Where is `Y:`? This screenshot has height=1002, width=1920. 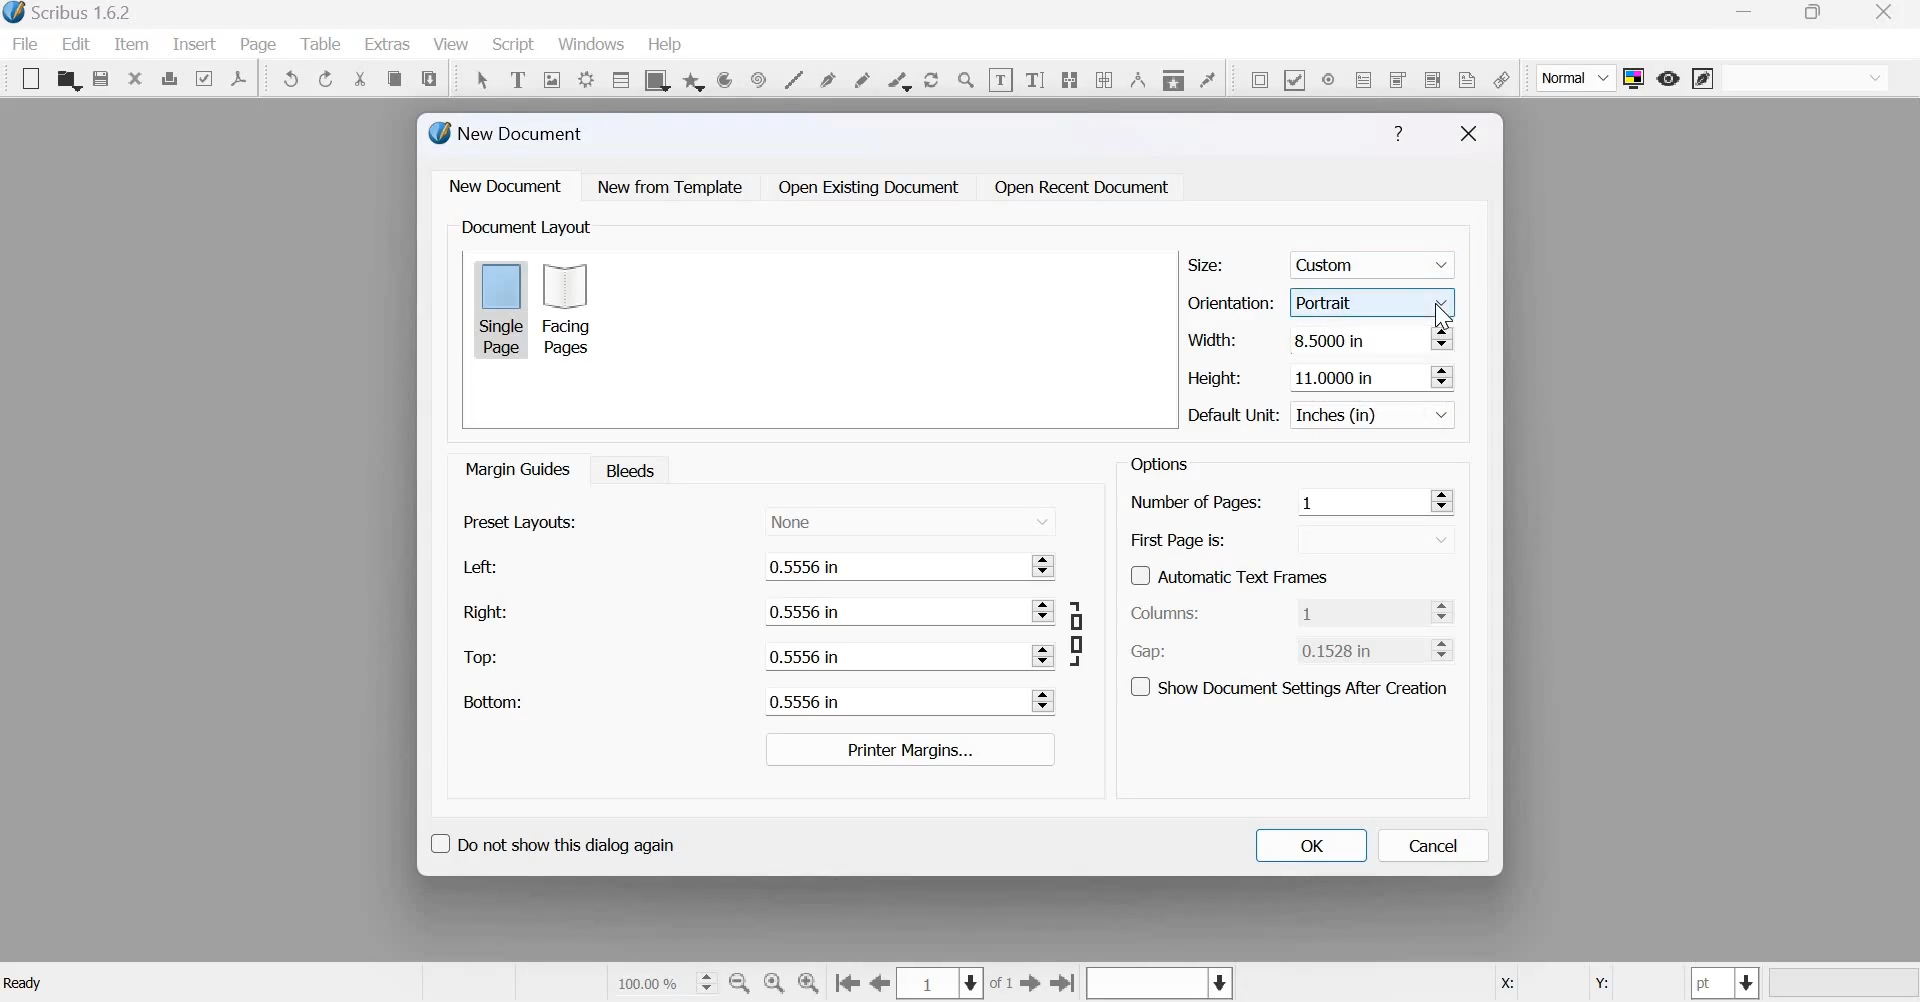 Y: is located at coordinates (1598, 984).